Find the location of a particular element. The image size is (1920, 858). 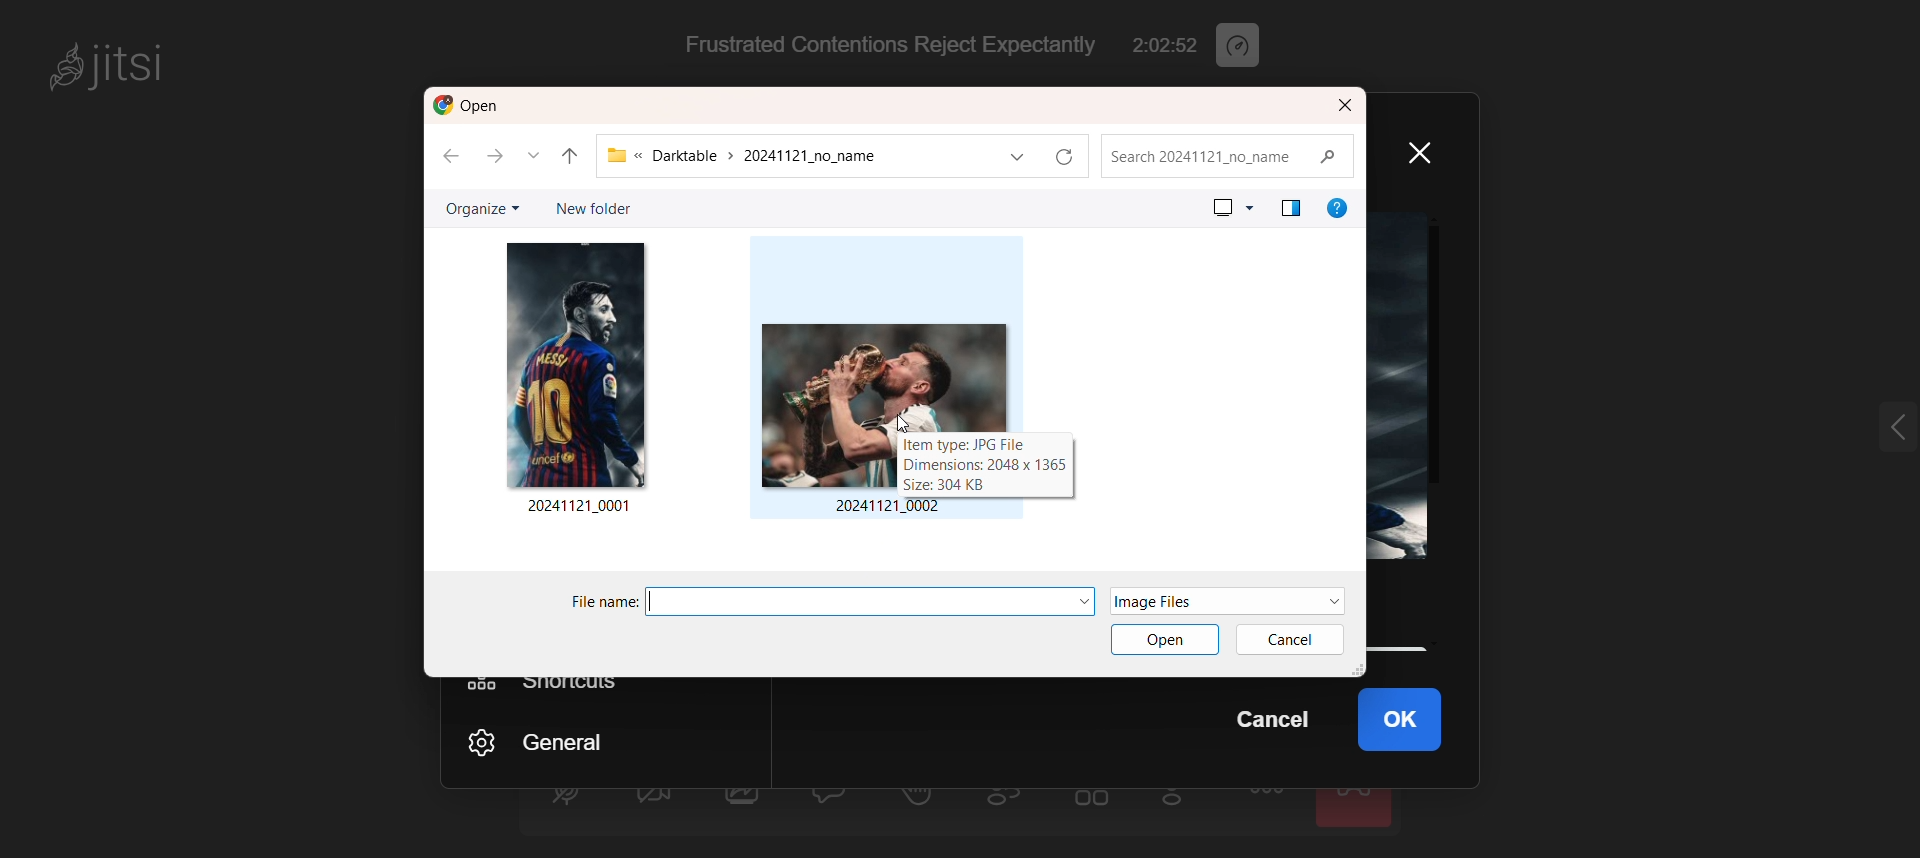

cancel is located at coordinates (1269, 726).